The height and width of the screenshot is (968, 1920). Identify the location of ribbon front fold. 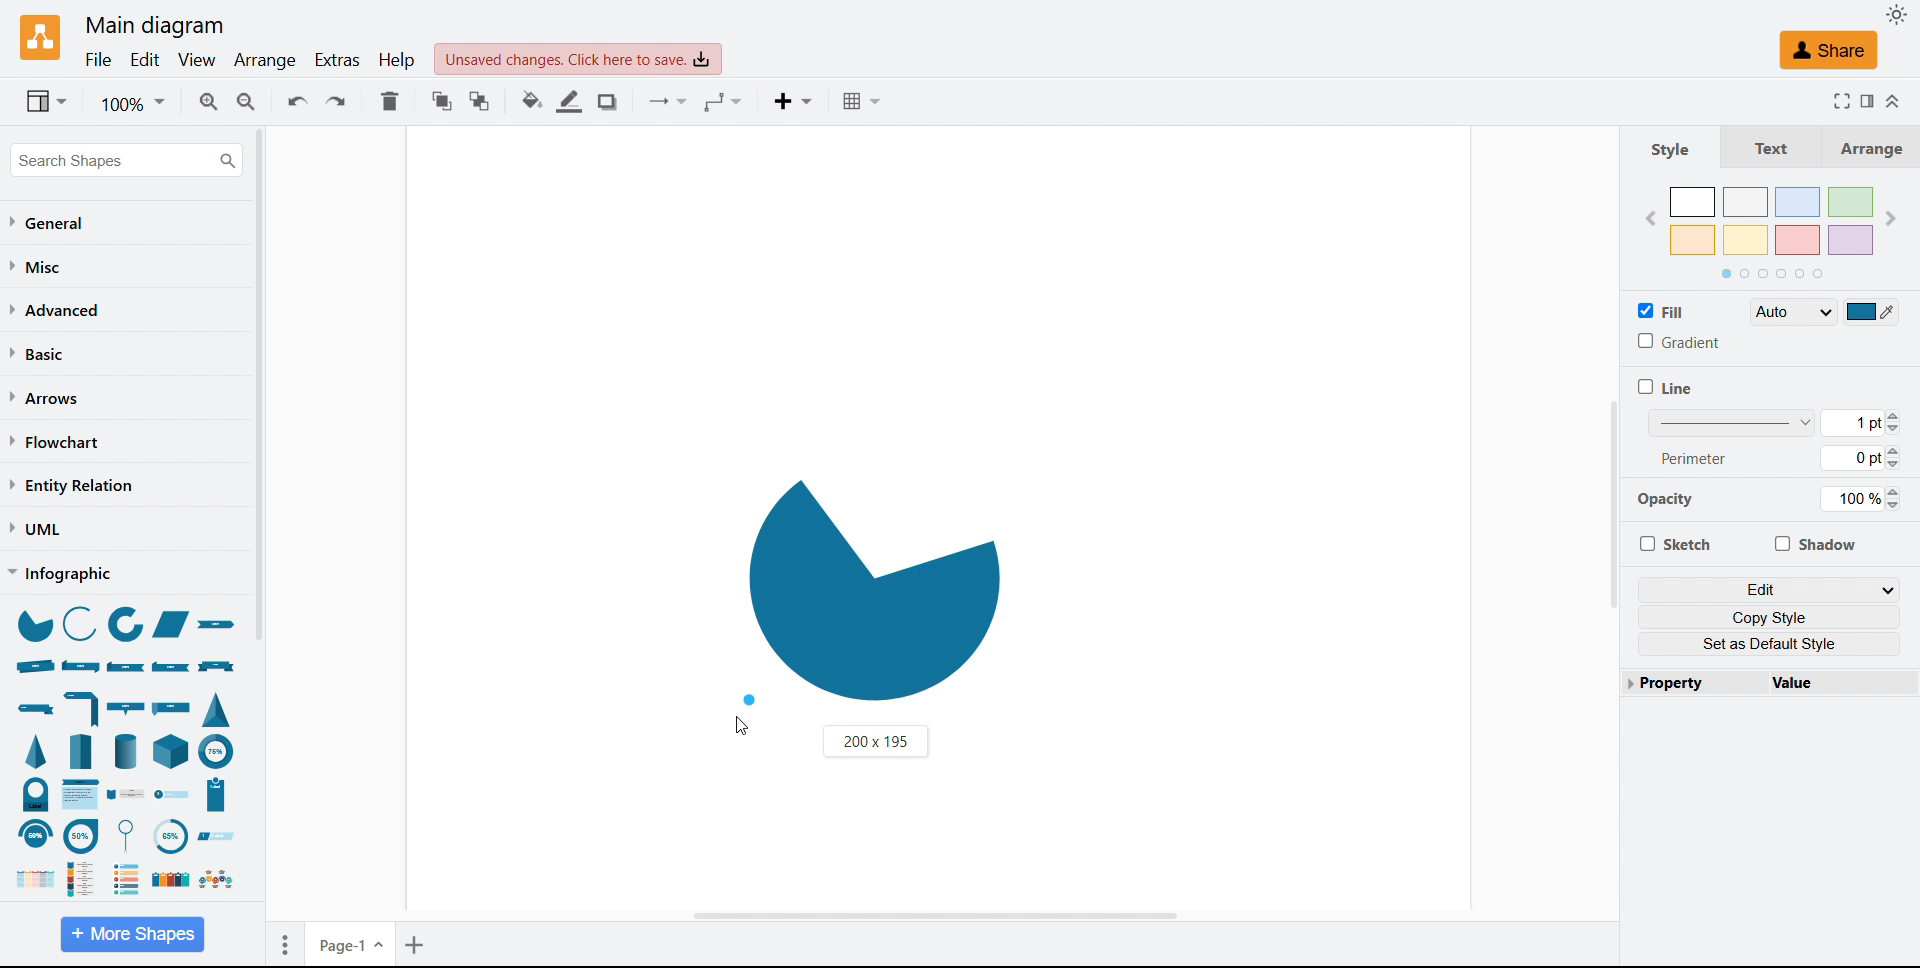
(127, 667).